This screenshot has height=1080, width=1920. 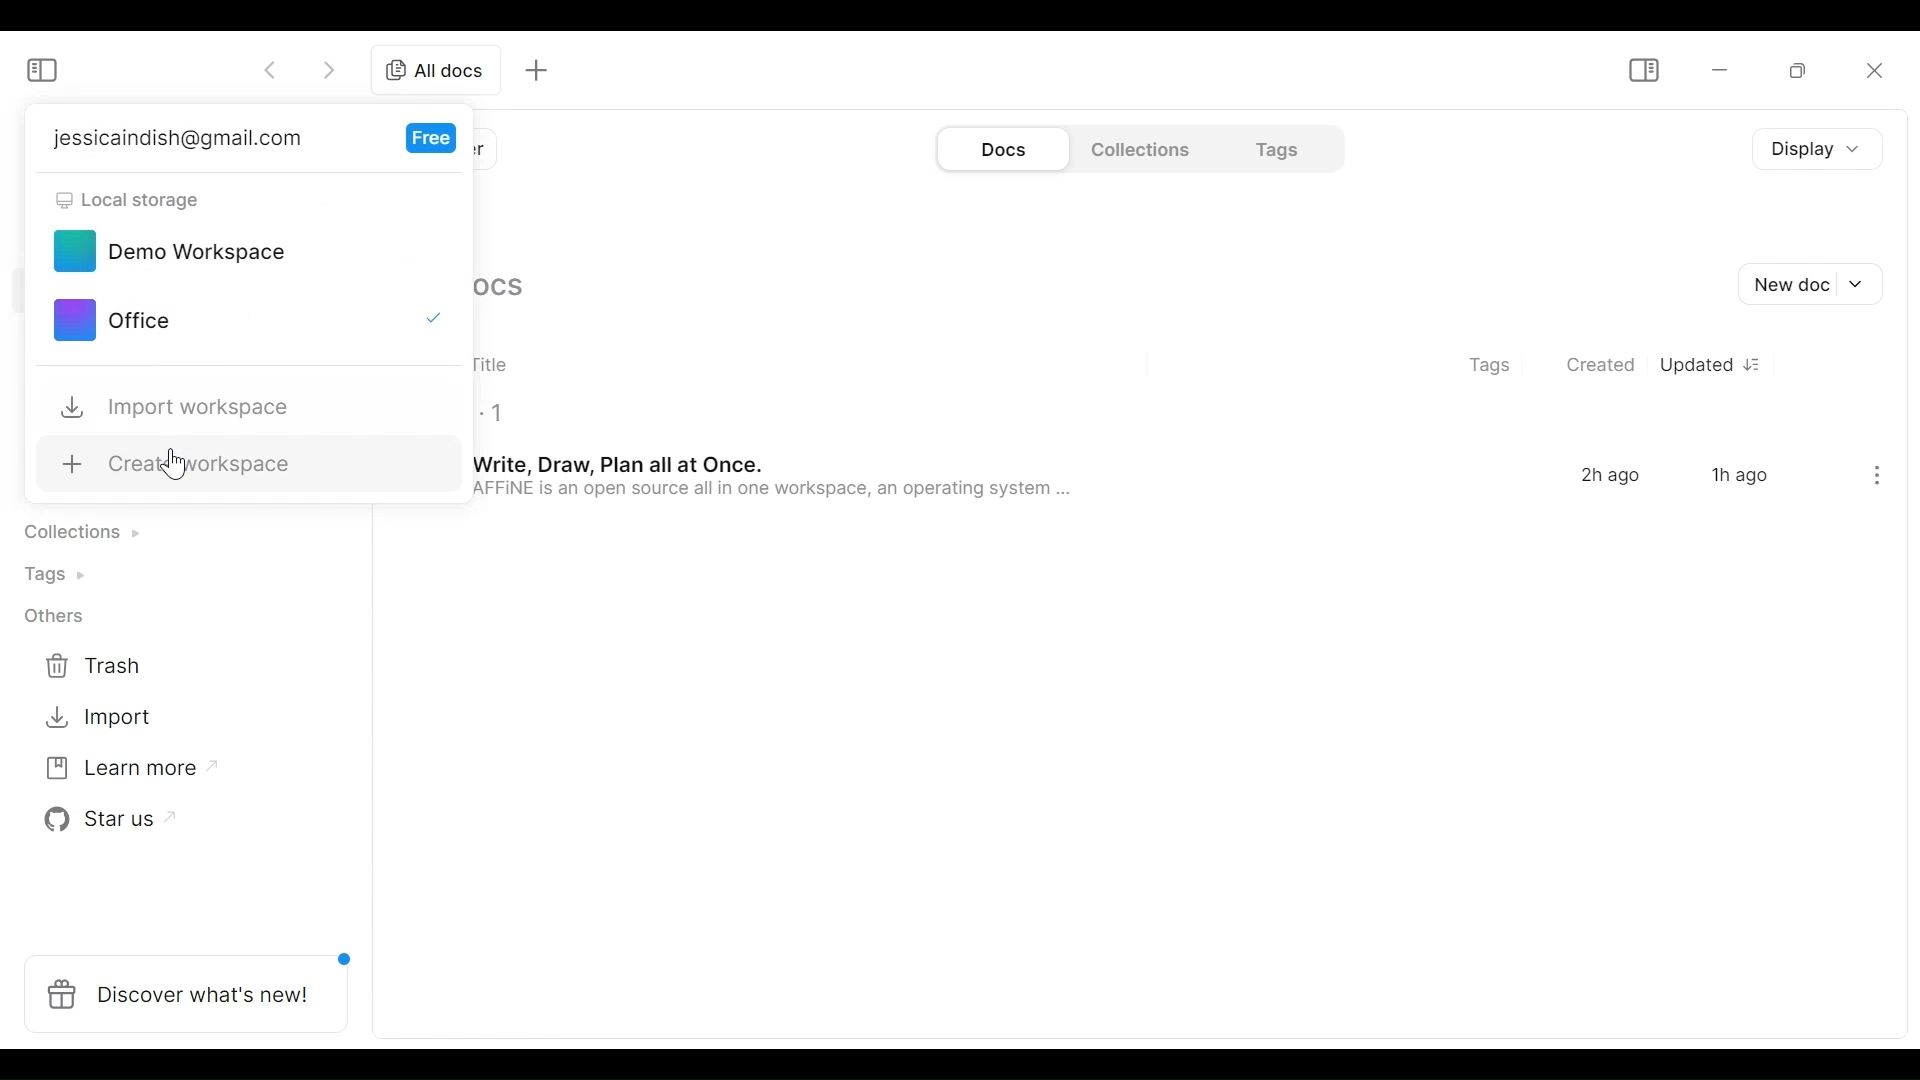 What do you see at coordinates (1109, 475) in the screenshot?
I see `Write, Draw, Plan all at Once. 2h ago 1h ago
AFFINE is an open source all in one workspace, an operating system` at bounding box center [1109, 475].